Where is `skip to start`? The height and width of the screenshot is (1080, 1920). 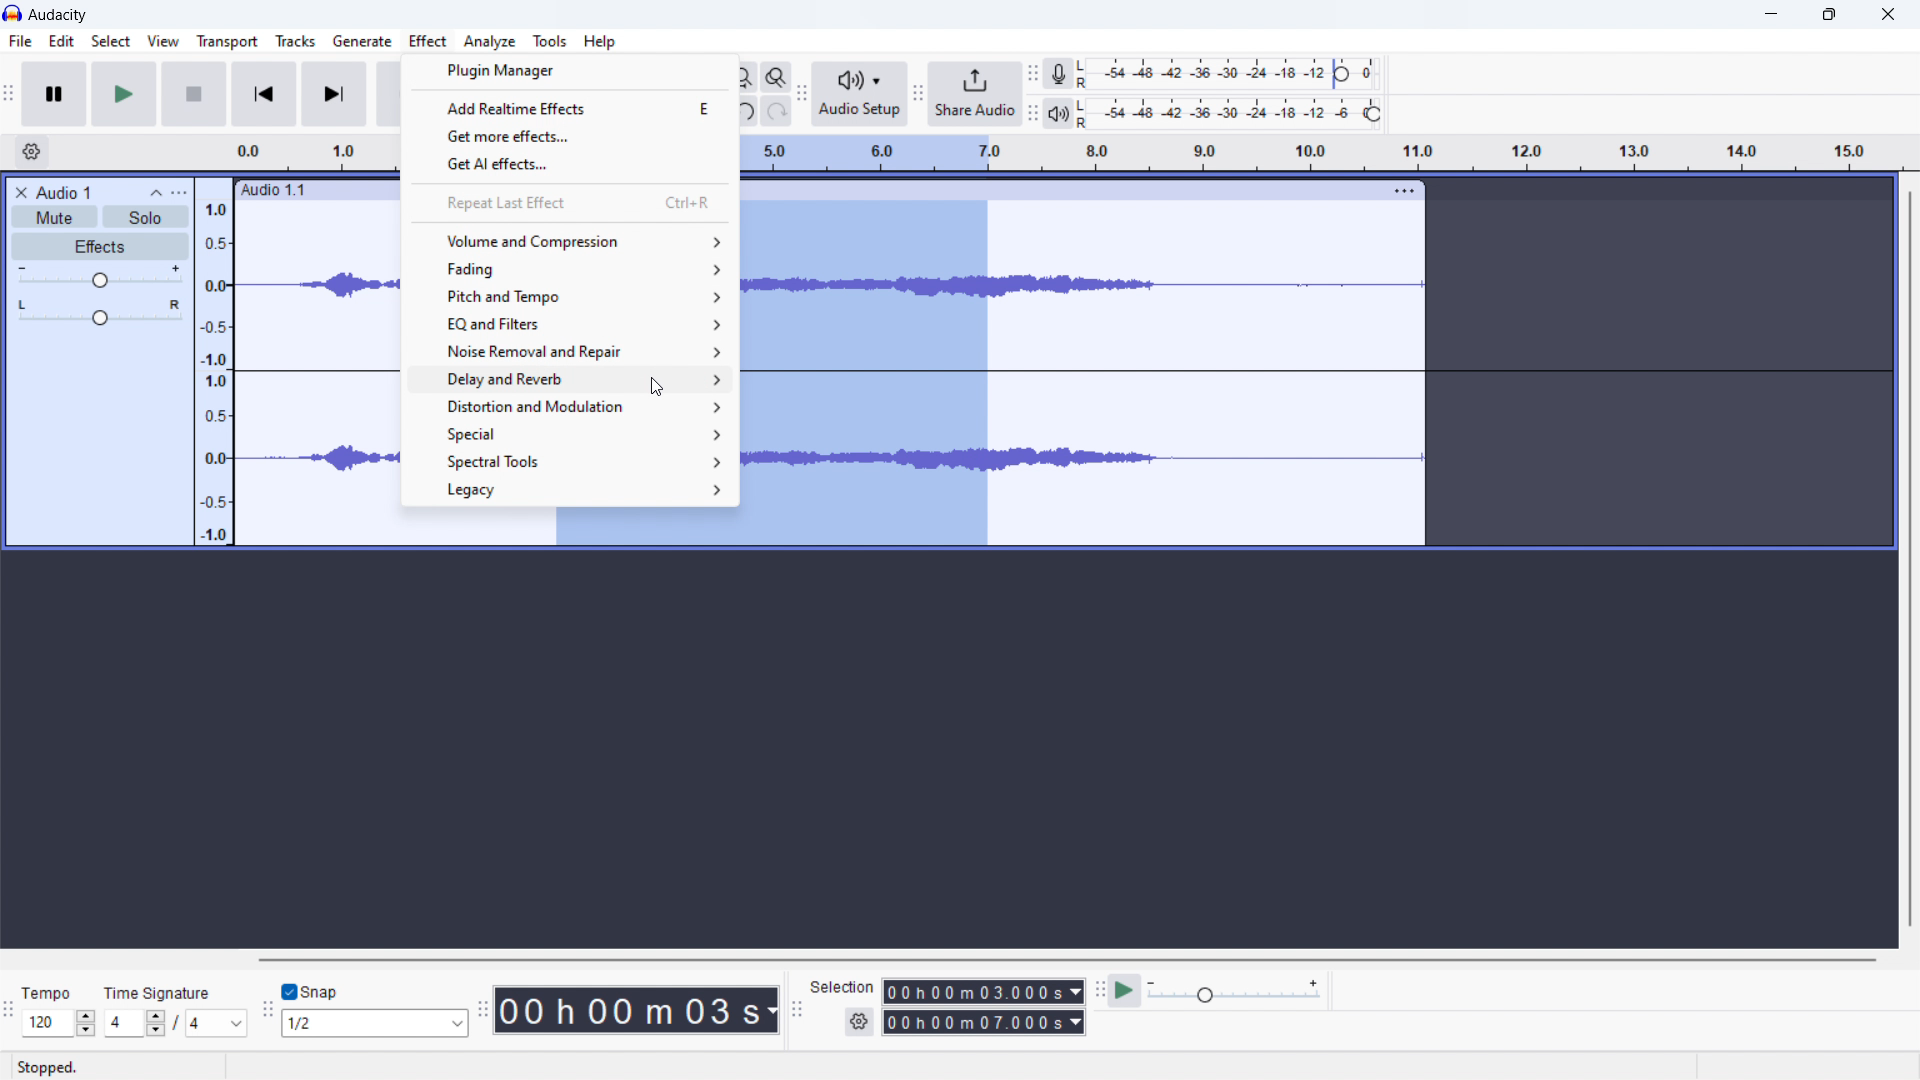
skip to start is located at coordinates (262, 95).